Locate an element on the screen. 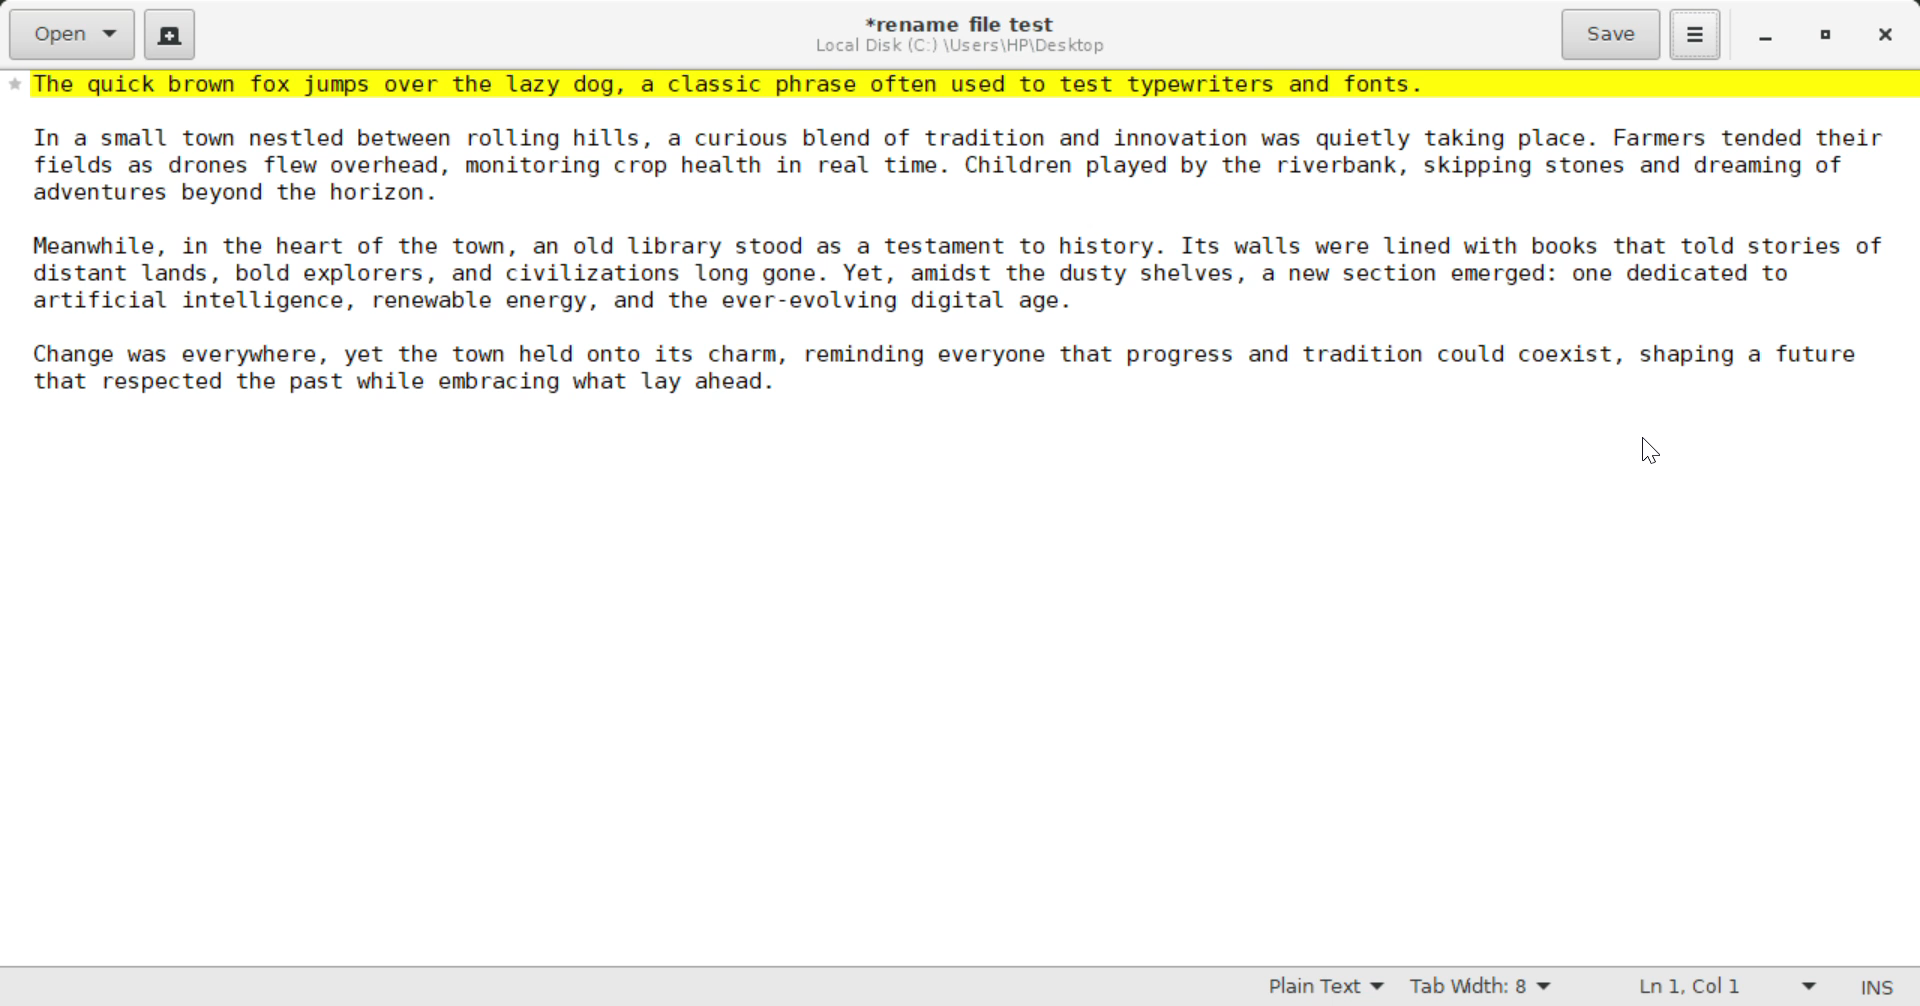 Image resolution: width=1920 pixels, height=1006 pixels.  is located at coordinates (963, 257).